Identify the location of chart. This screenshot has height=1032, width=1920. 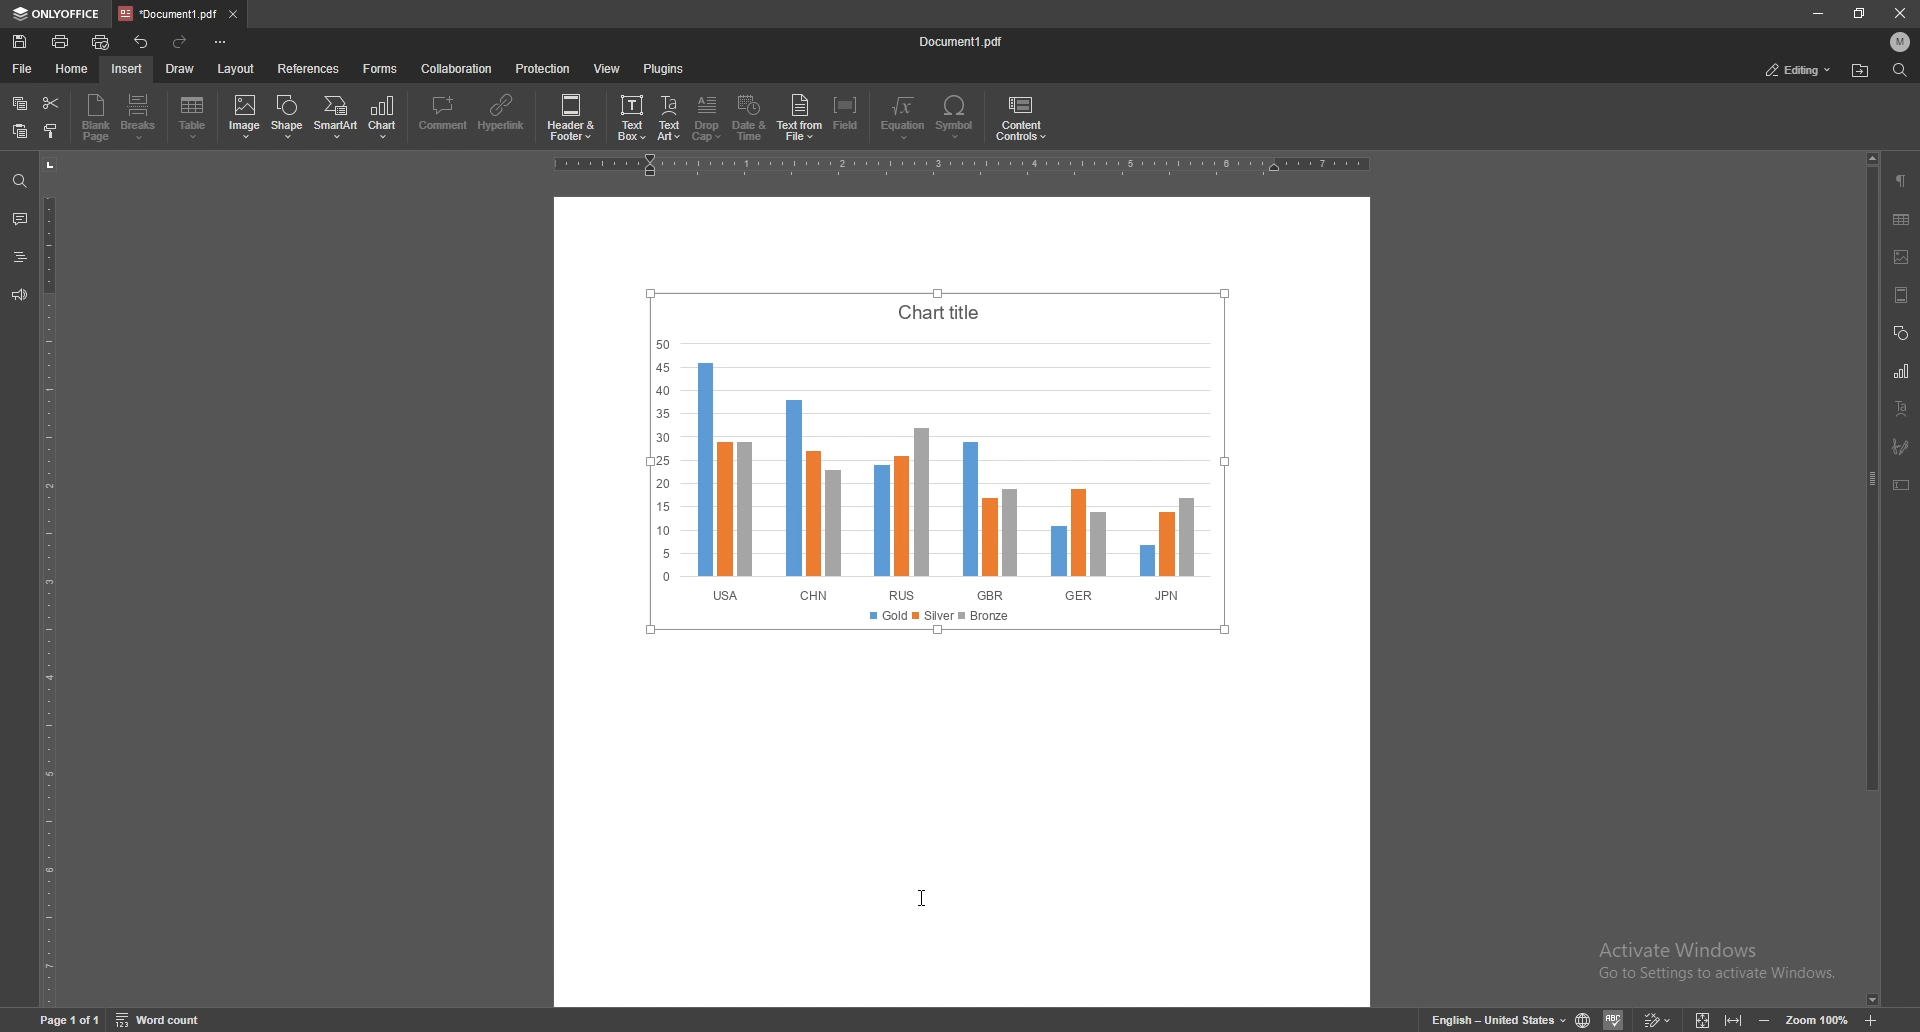
(1903, 371).